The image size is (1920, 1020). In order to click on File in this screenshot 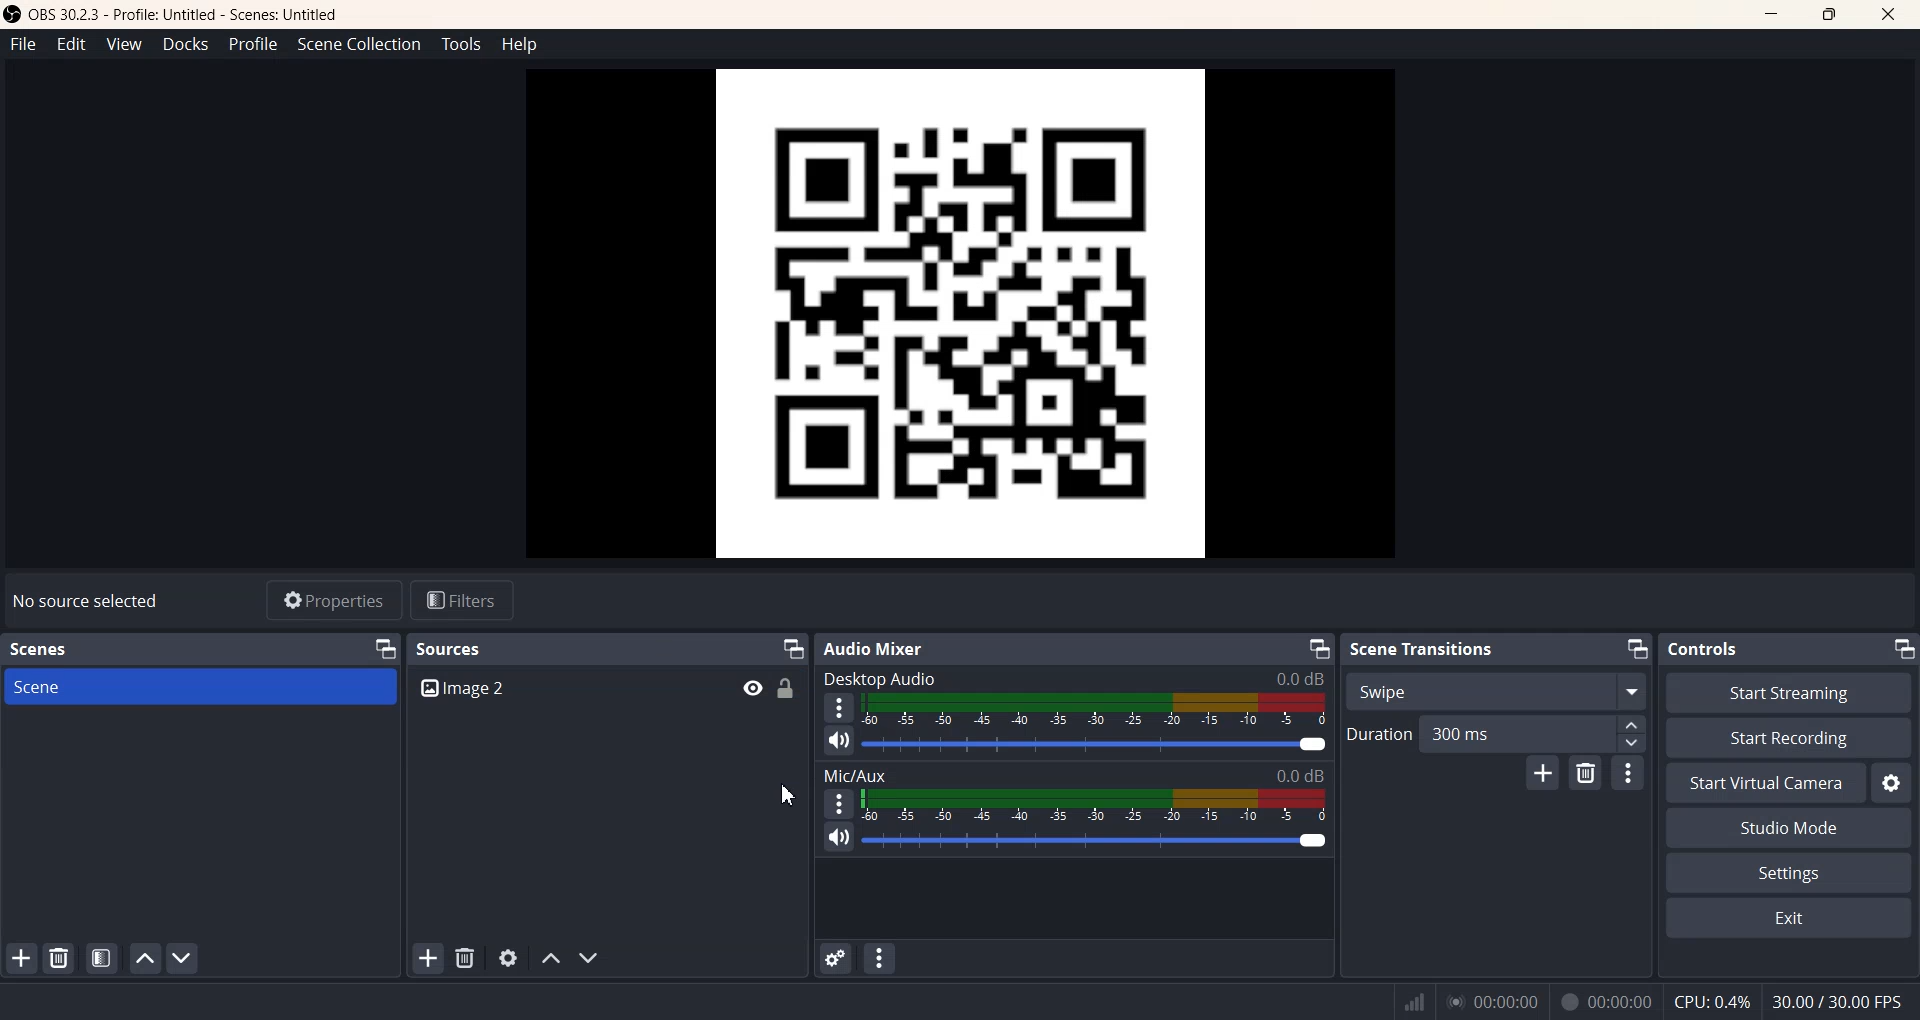, I will do `click(23, 43)`.